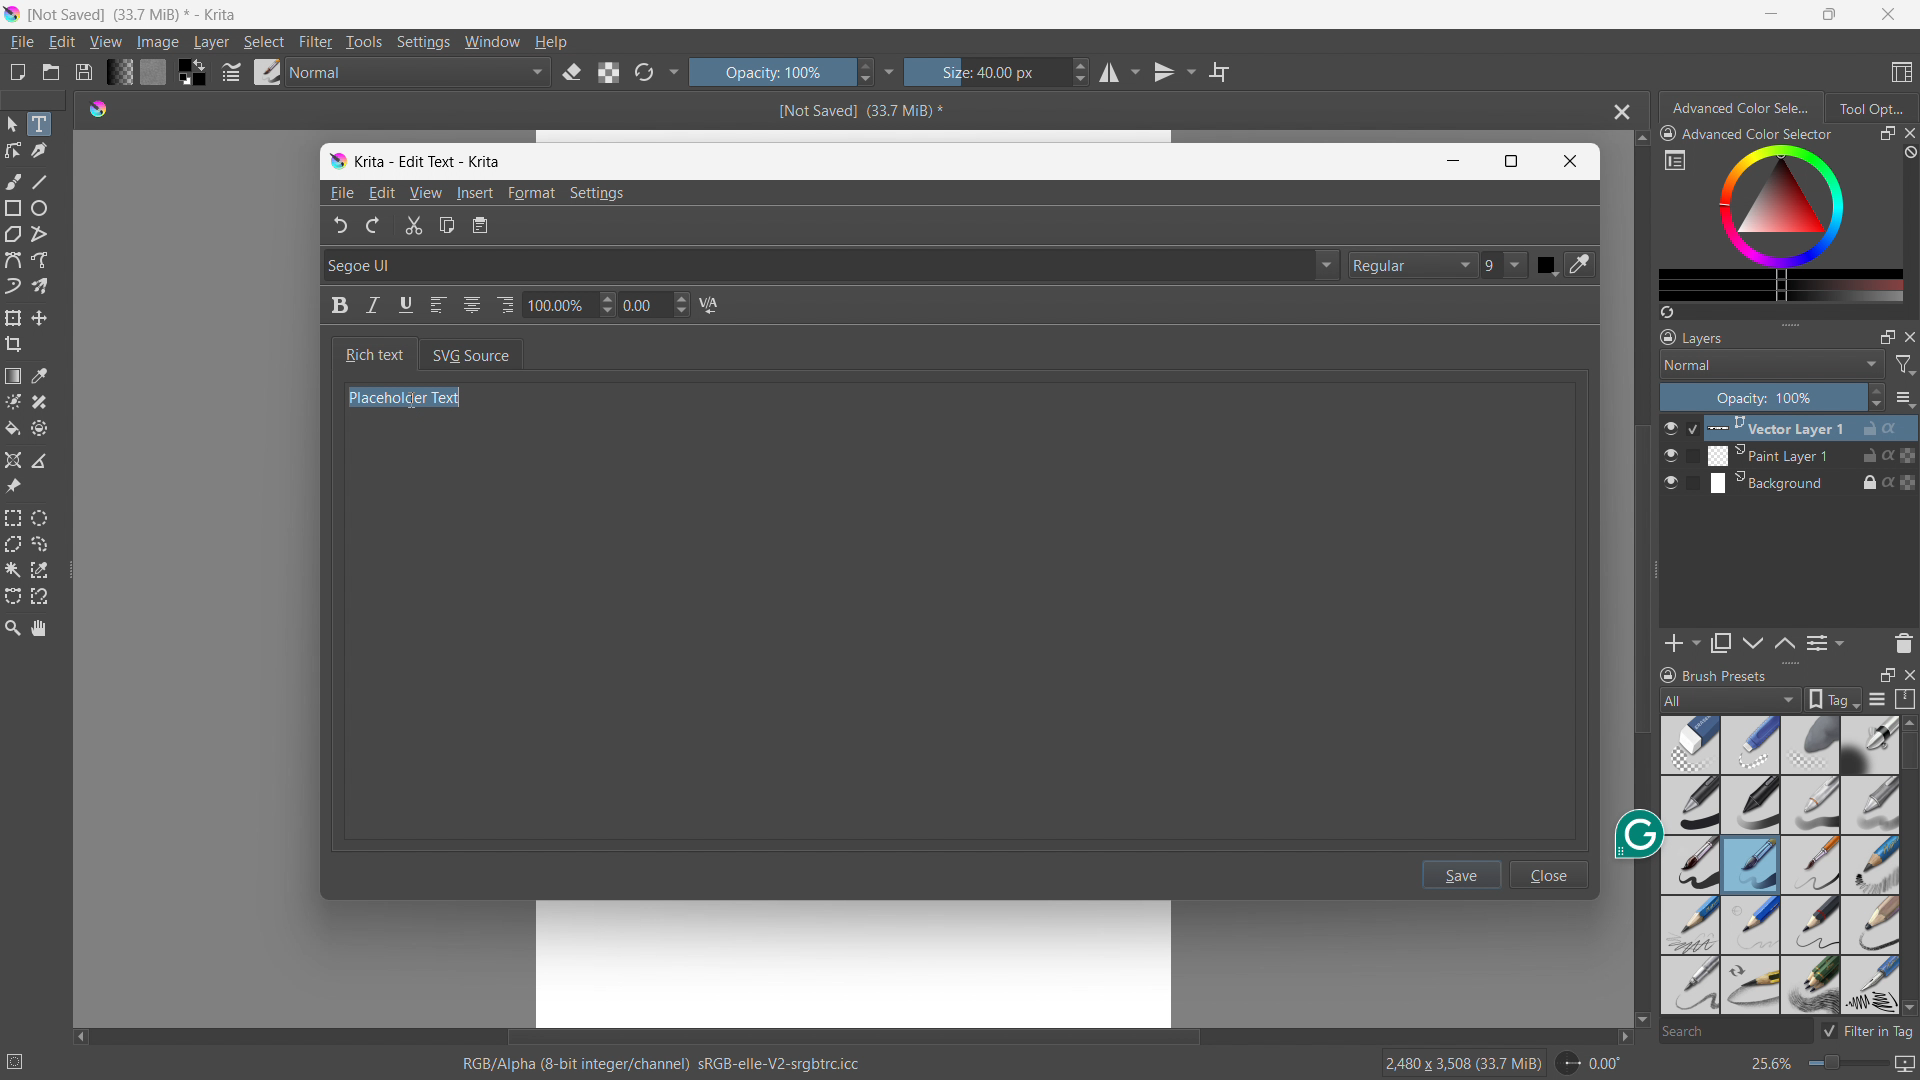 Image resolution: width=1920 pixels, height=1080 pixels. Describe the element at coordinates (1671, 455) in the screenshot. I see `layer visibility toggle` at that location.